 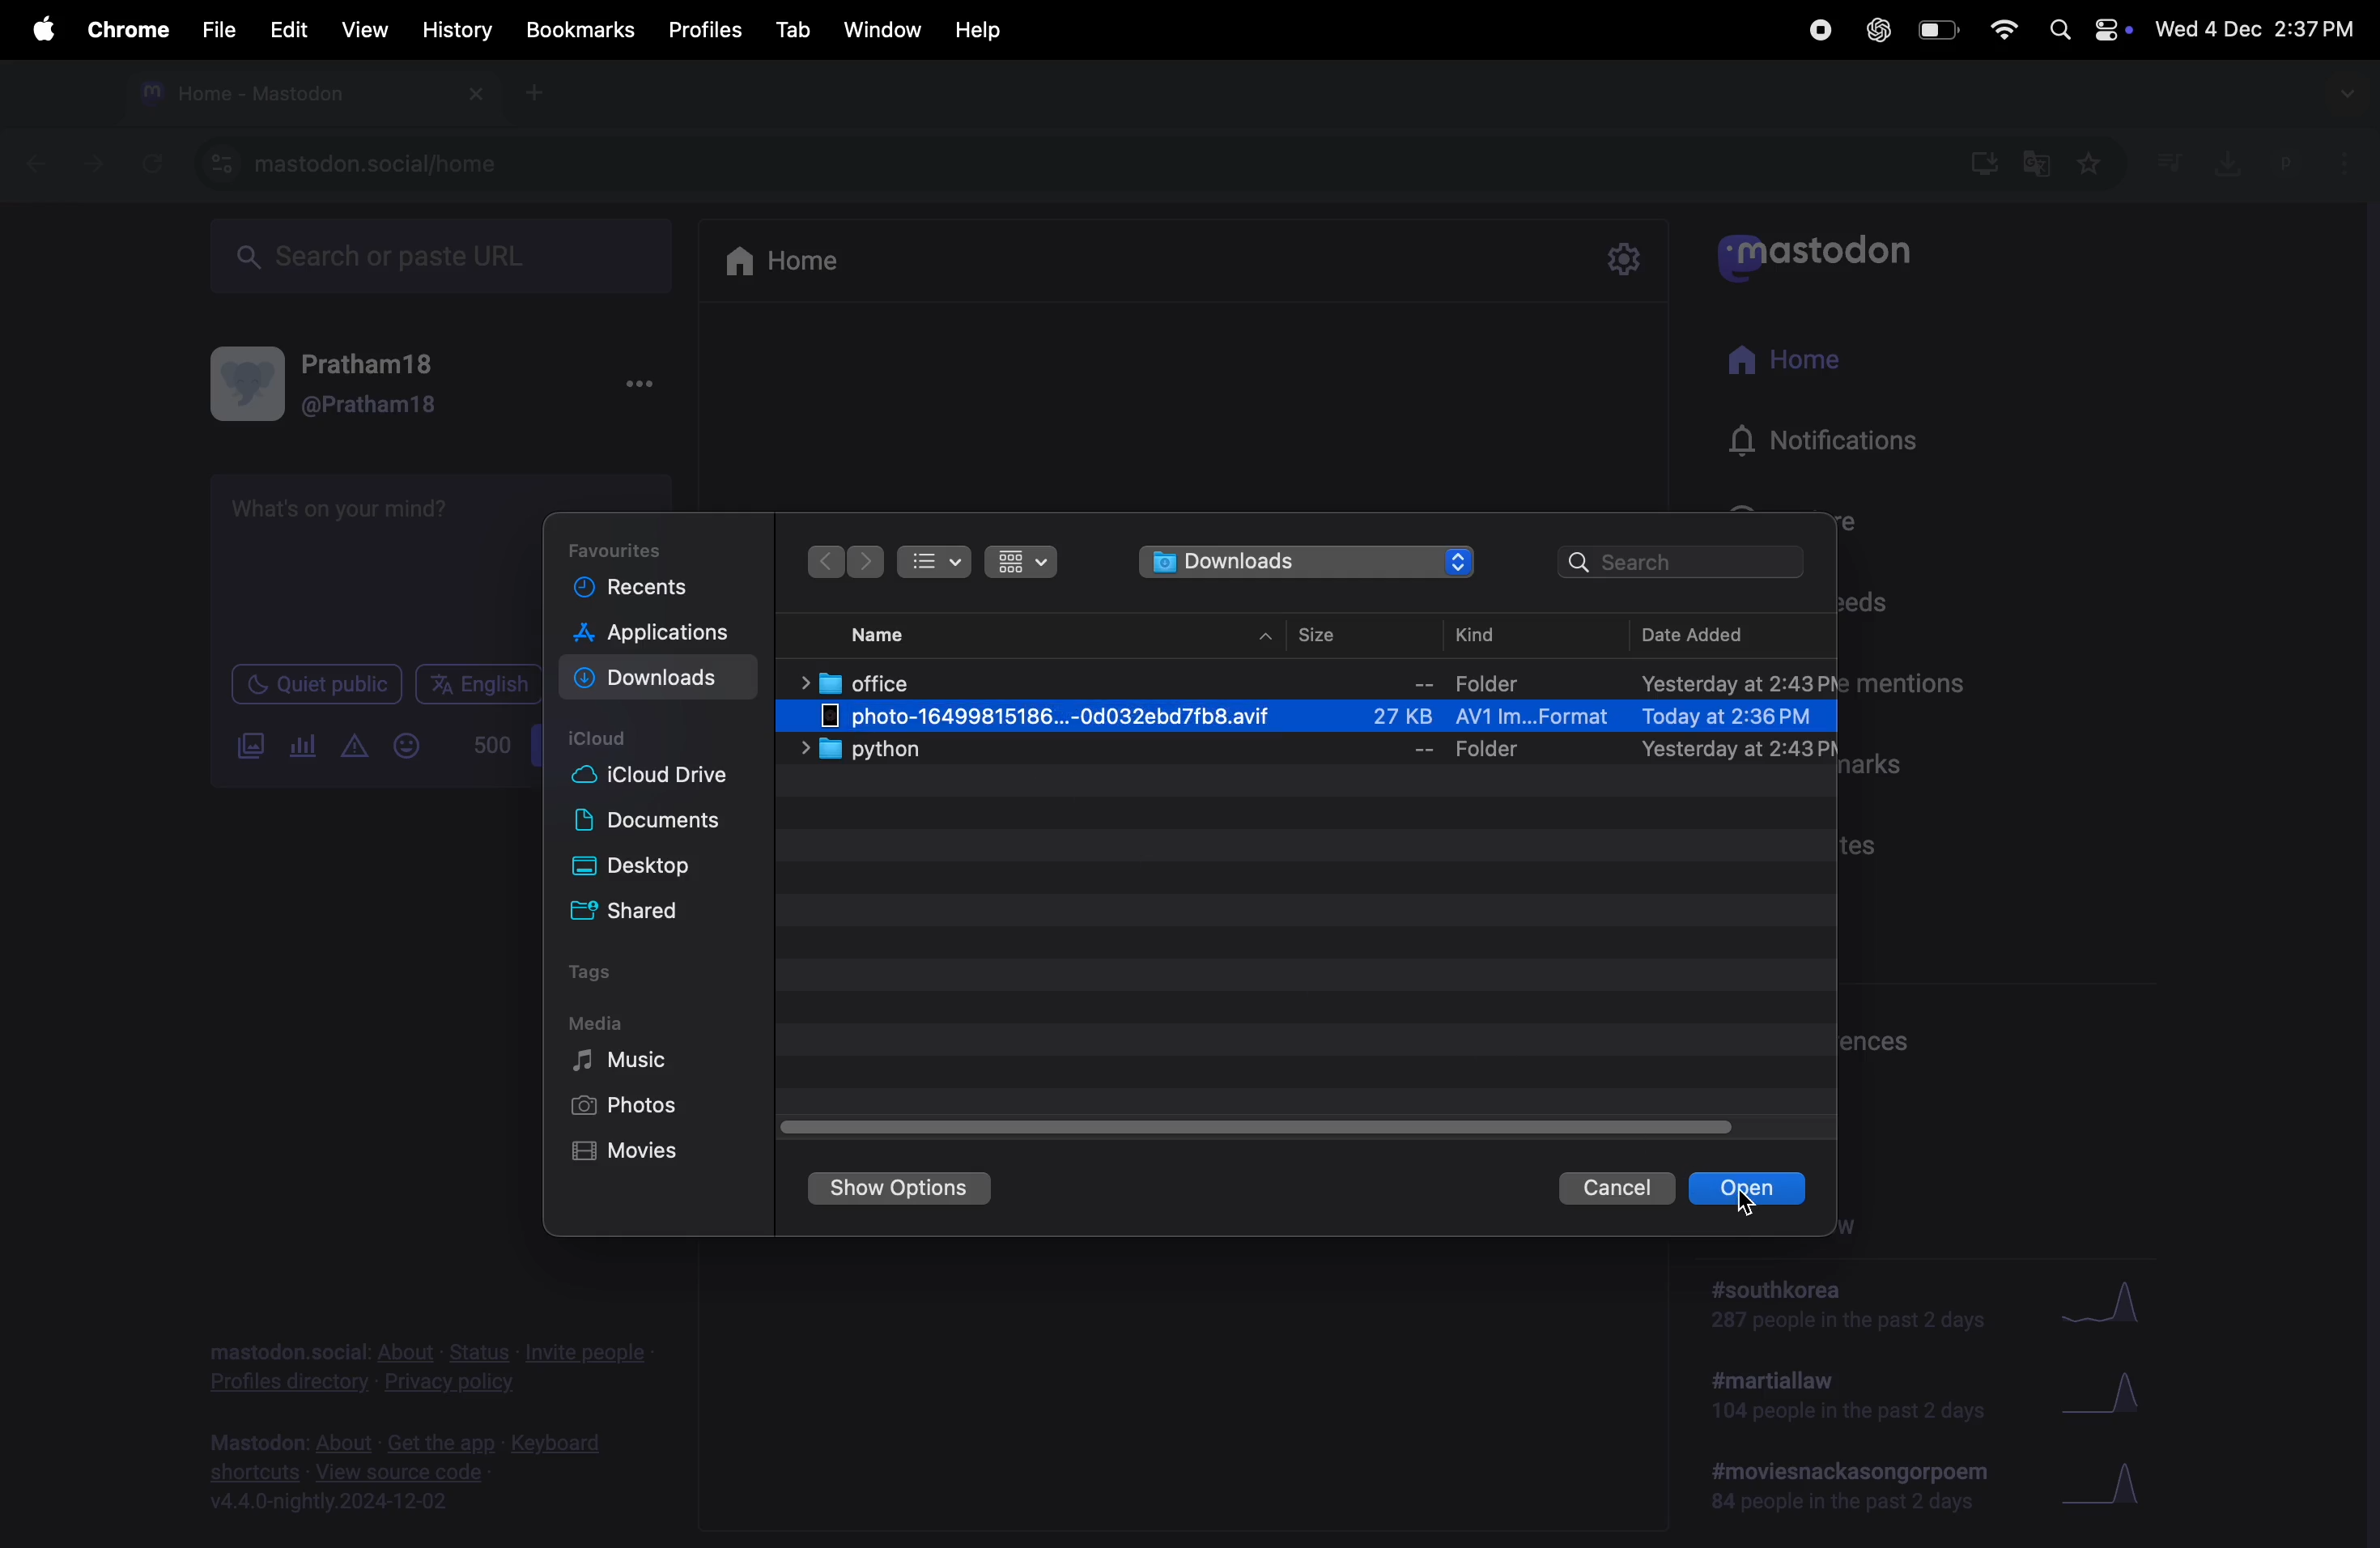 What do you see at coordinates (488, 744) in the screenshot?
I see `500 words` at bounding box center [488, 744].